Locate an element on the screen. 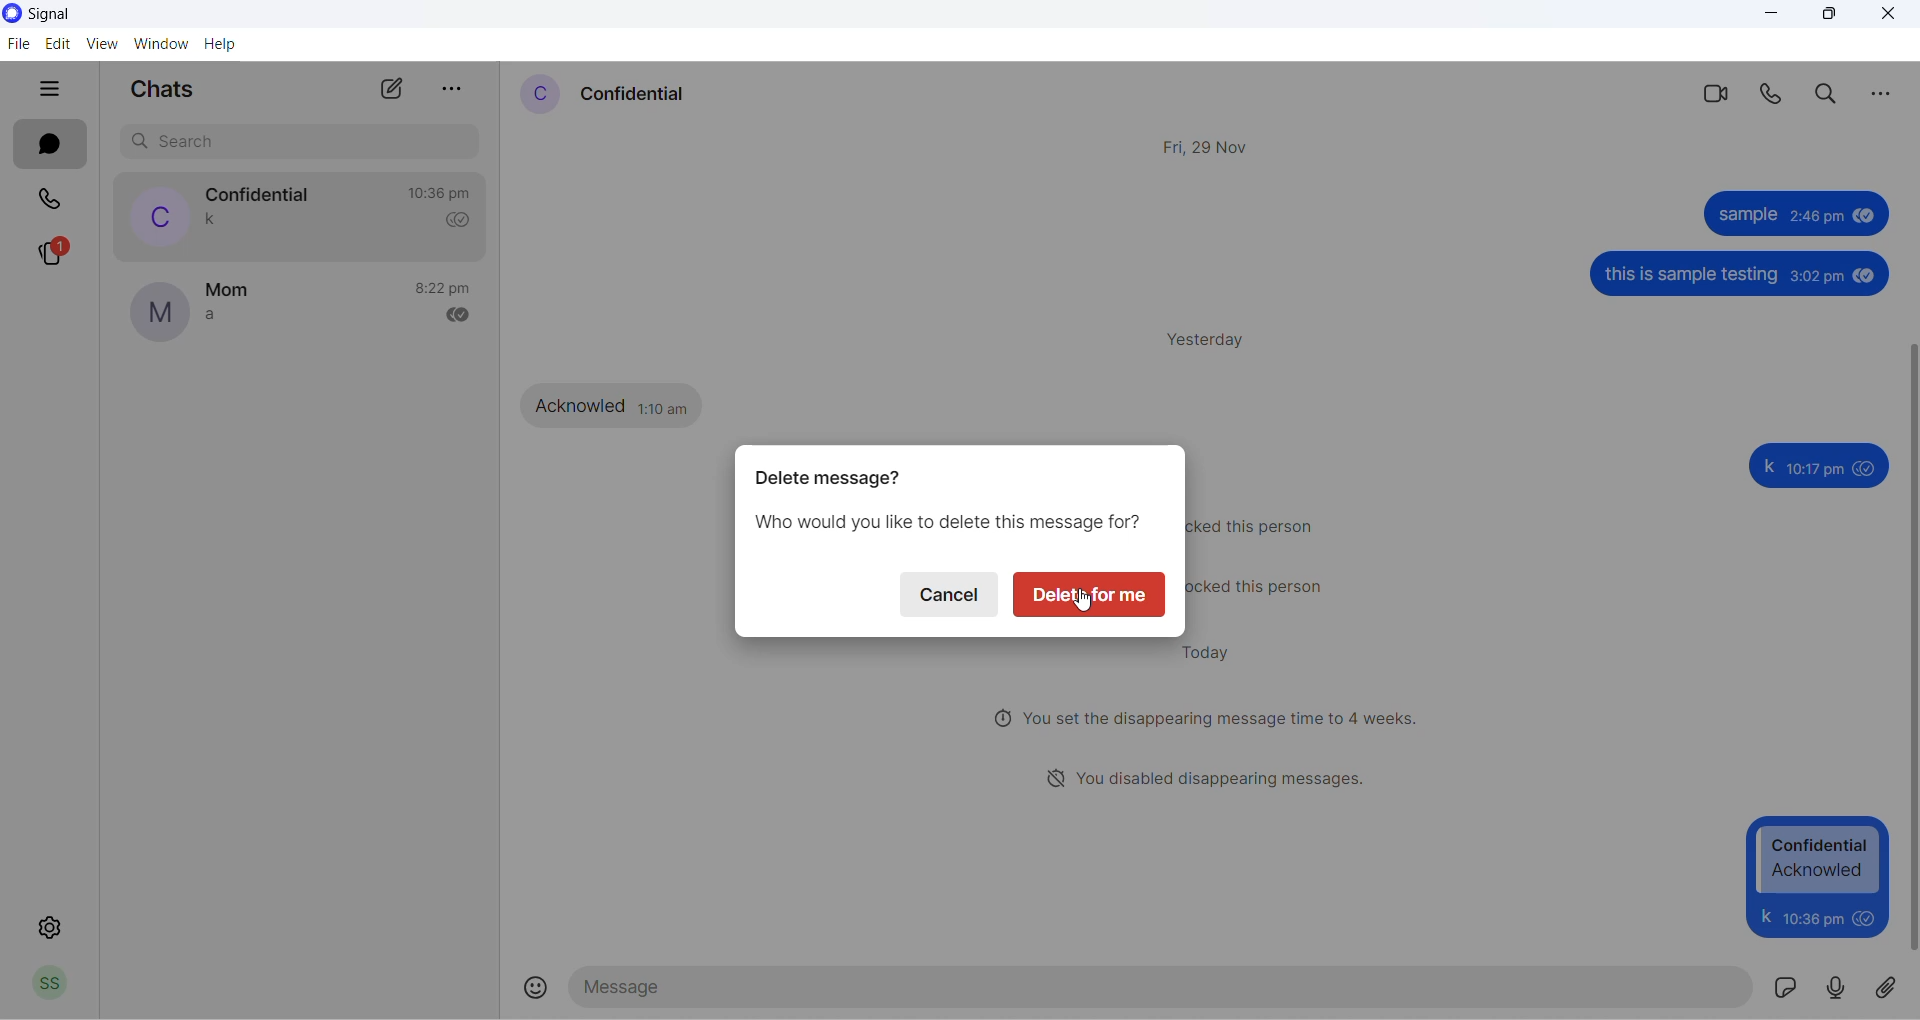 The height and width of the screenshot is (1020, 1920). last message is located at coordinates (217, 221).